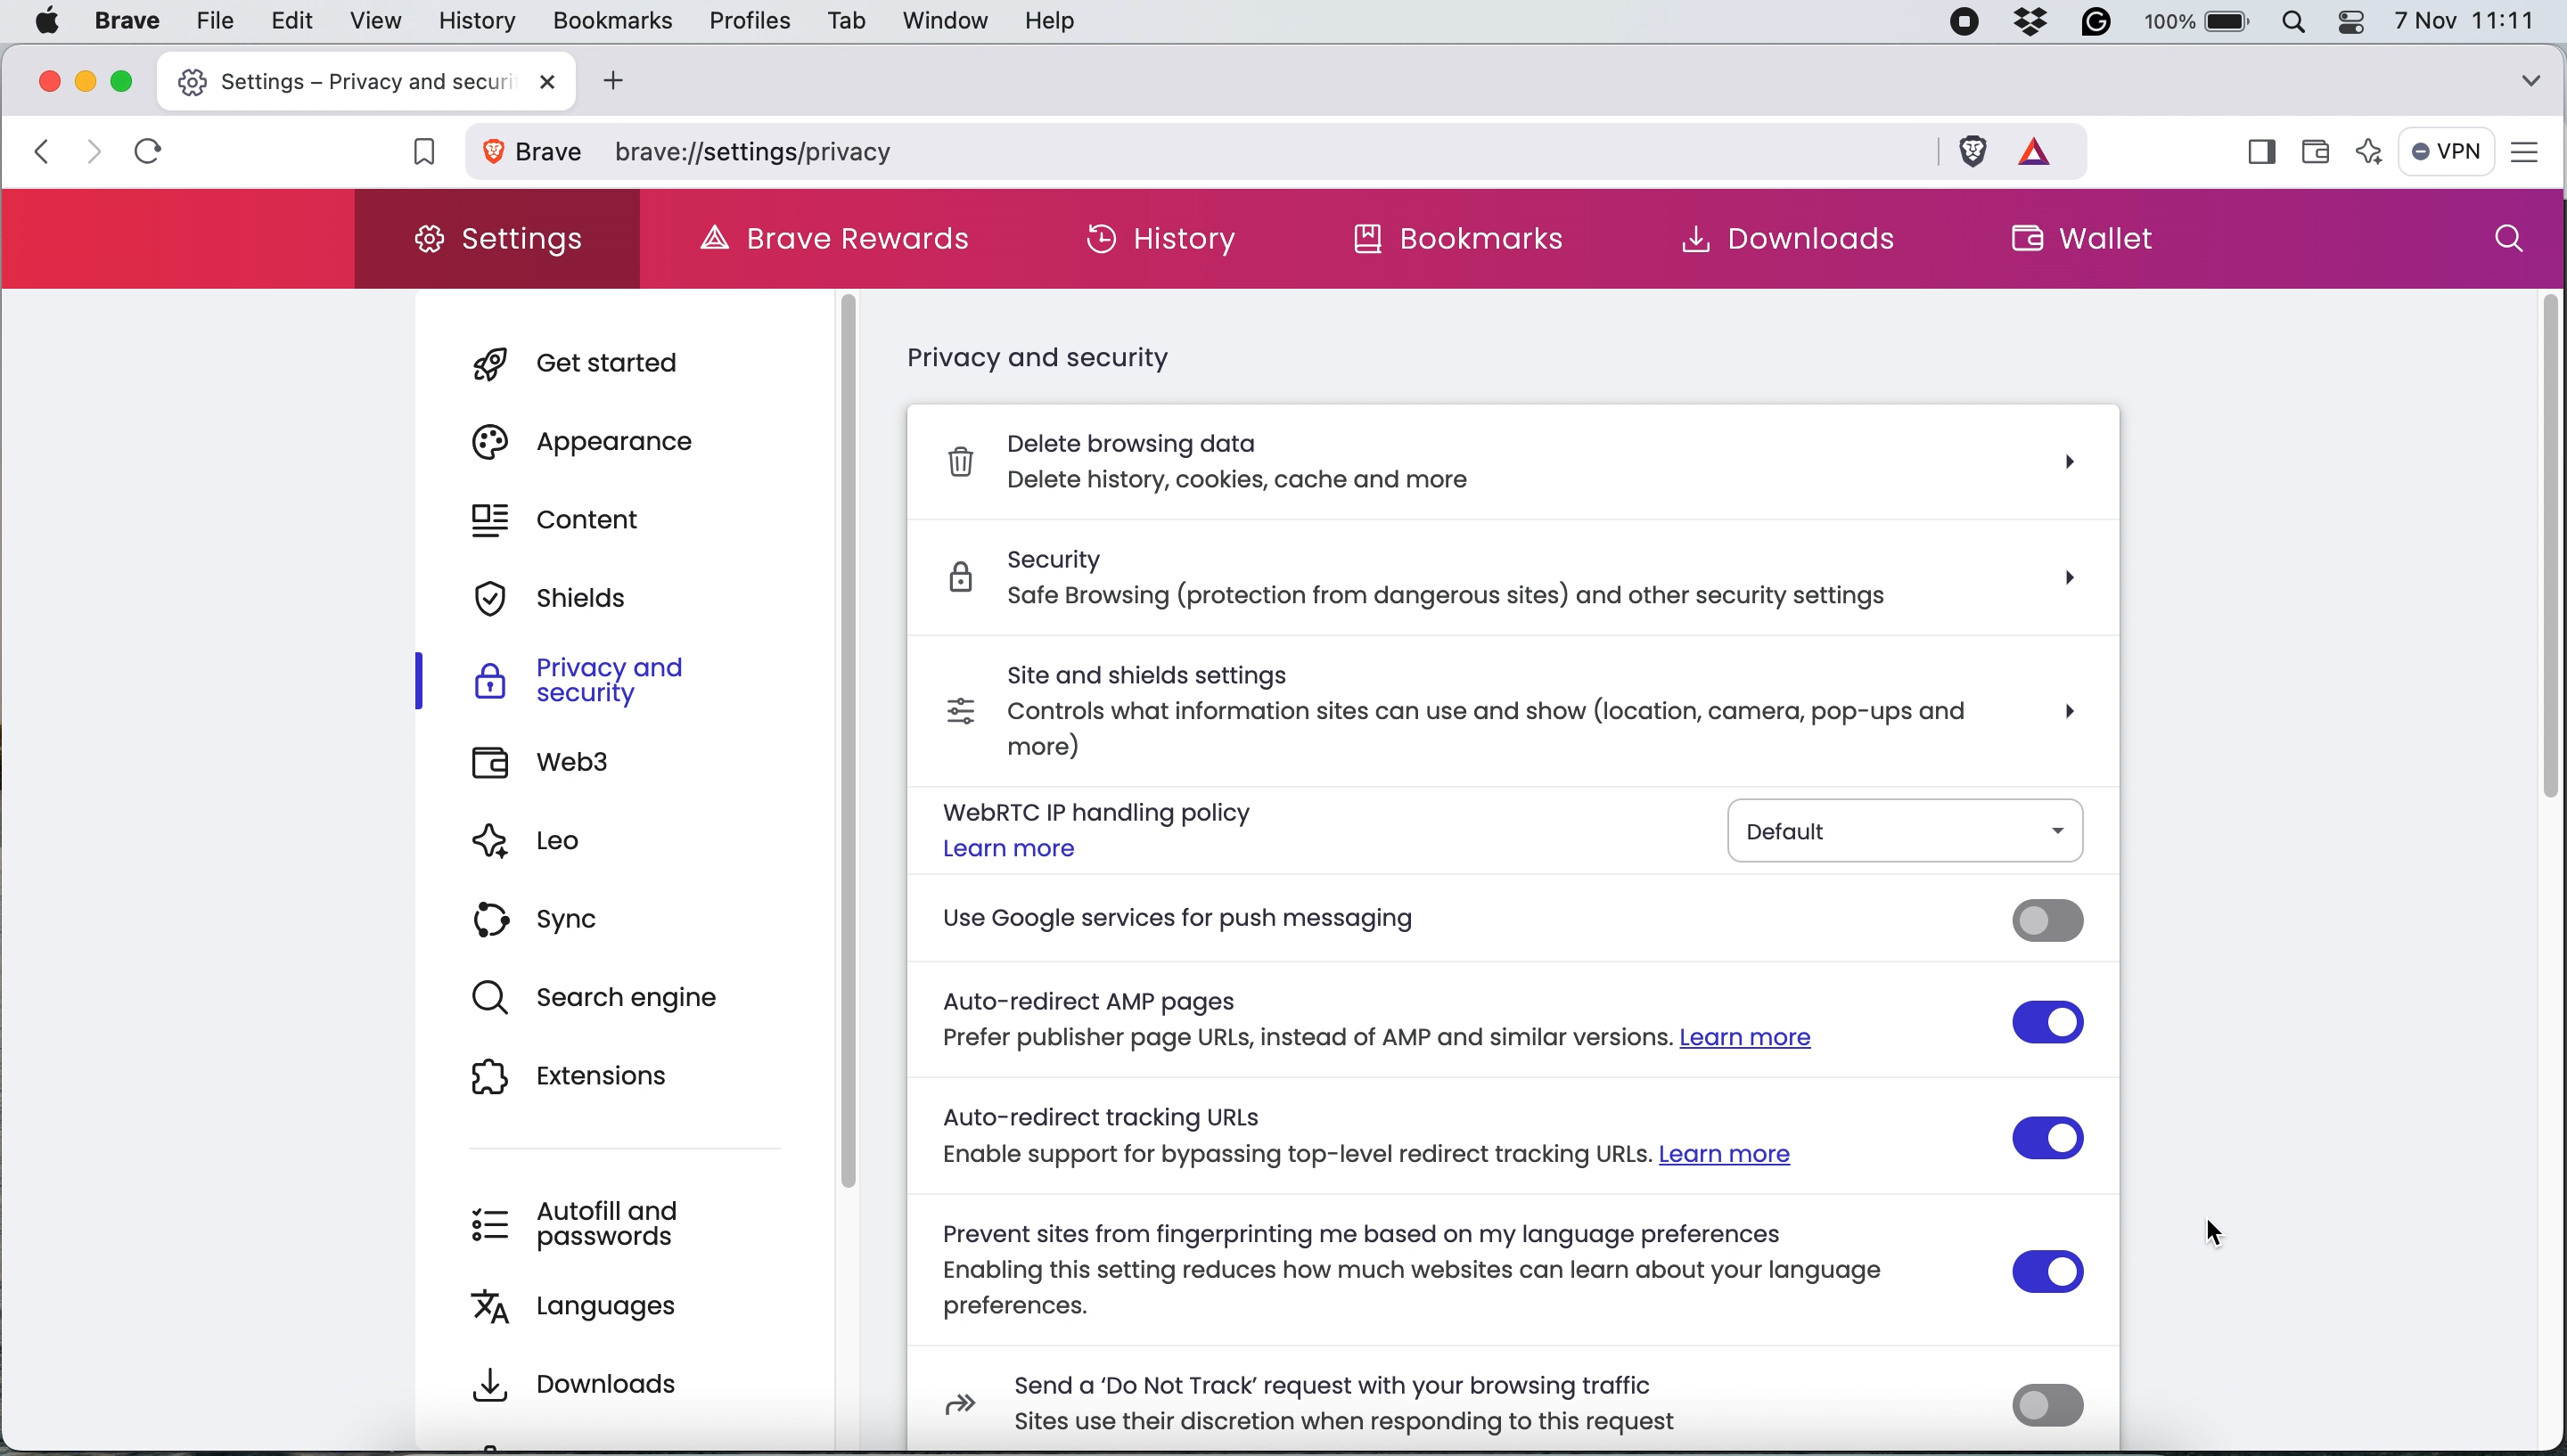  Describe the element at coordinates (863, 744) in the screenshot. I see `scroll bar` at that location.